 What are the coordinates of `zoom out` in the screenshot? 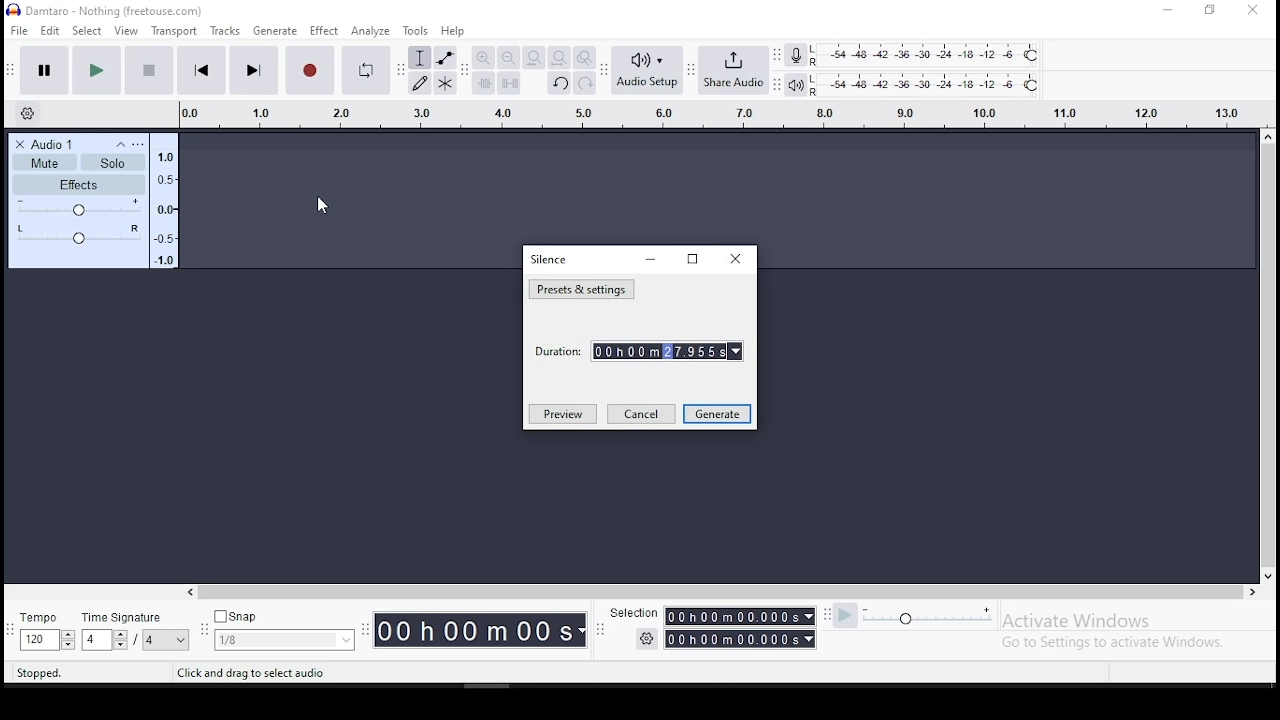 It's located at (507, 57).